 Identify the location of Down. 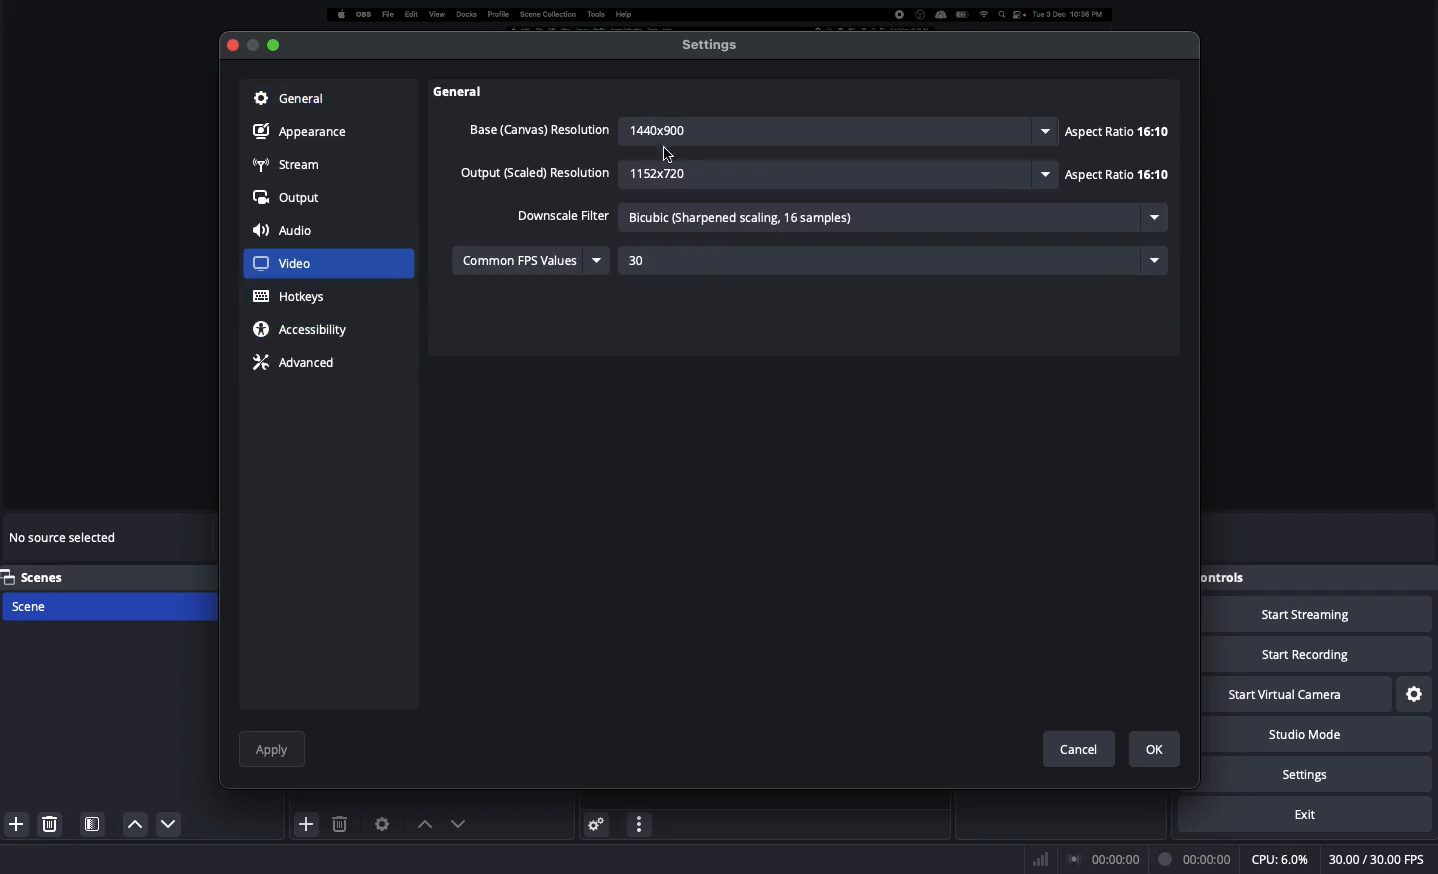
(130, 824).